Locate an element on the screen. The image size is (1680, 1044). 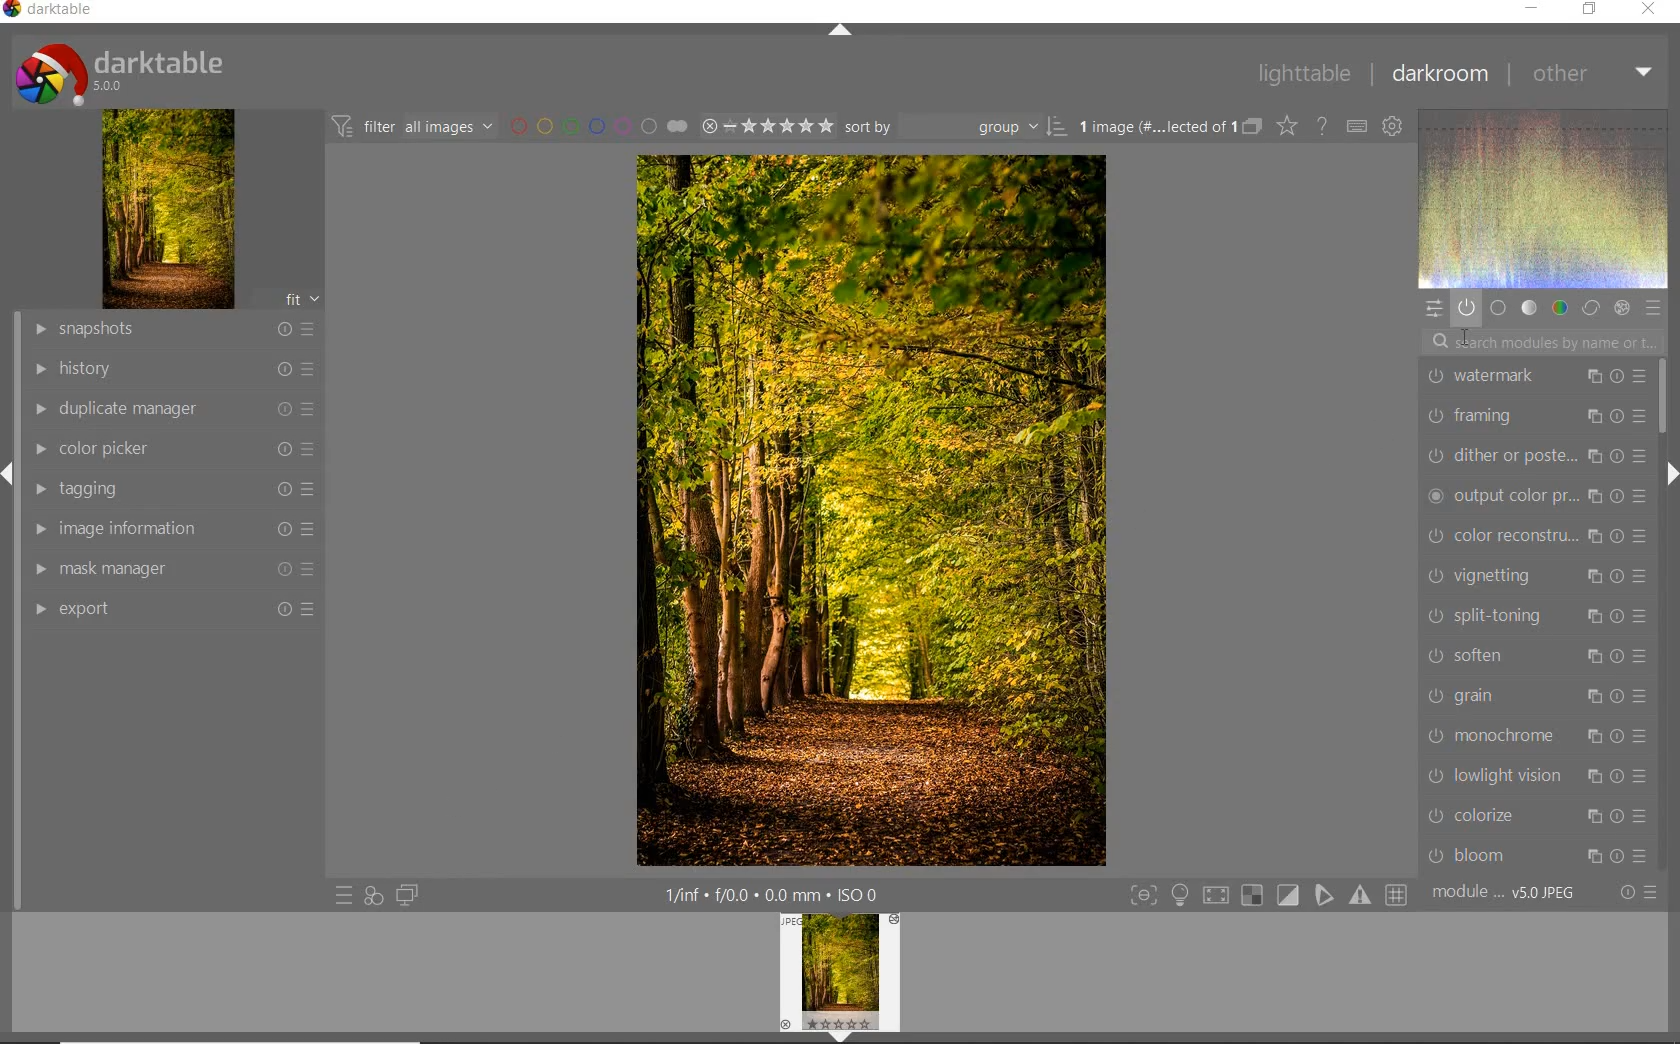
show global preference is located at coordinates (1394, 128).